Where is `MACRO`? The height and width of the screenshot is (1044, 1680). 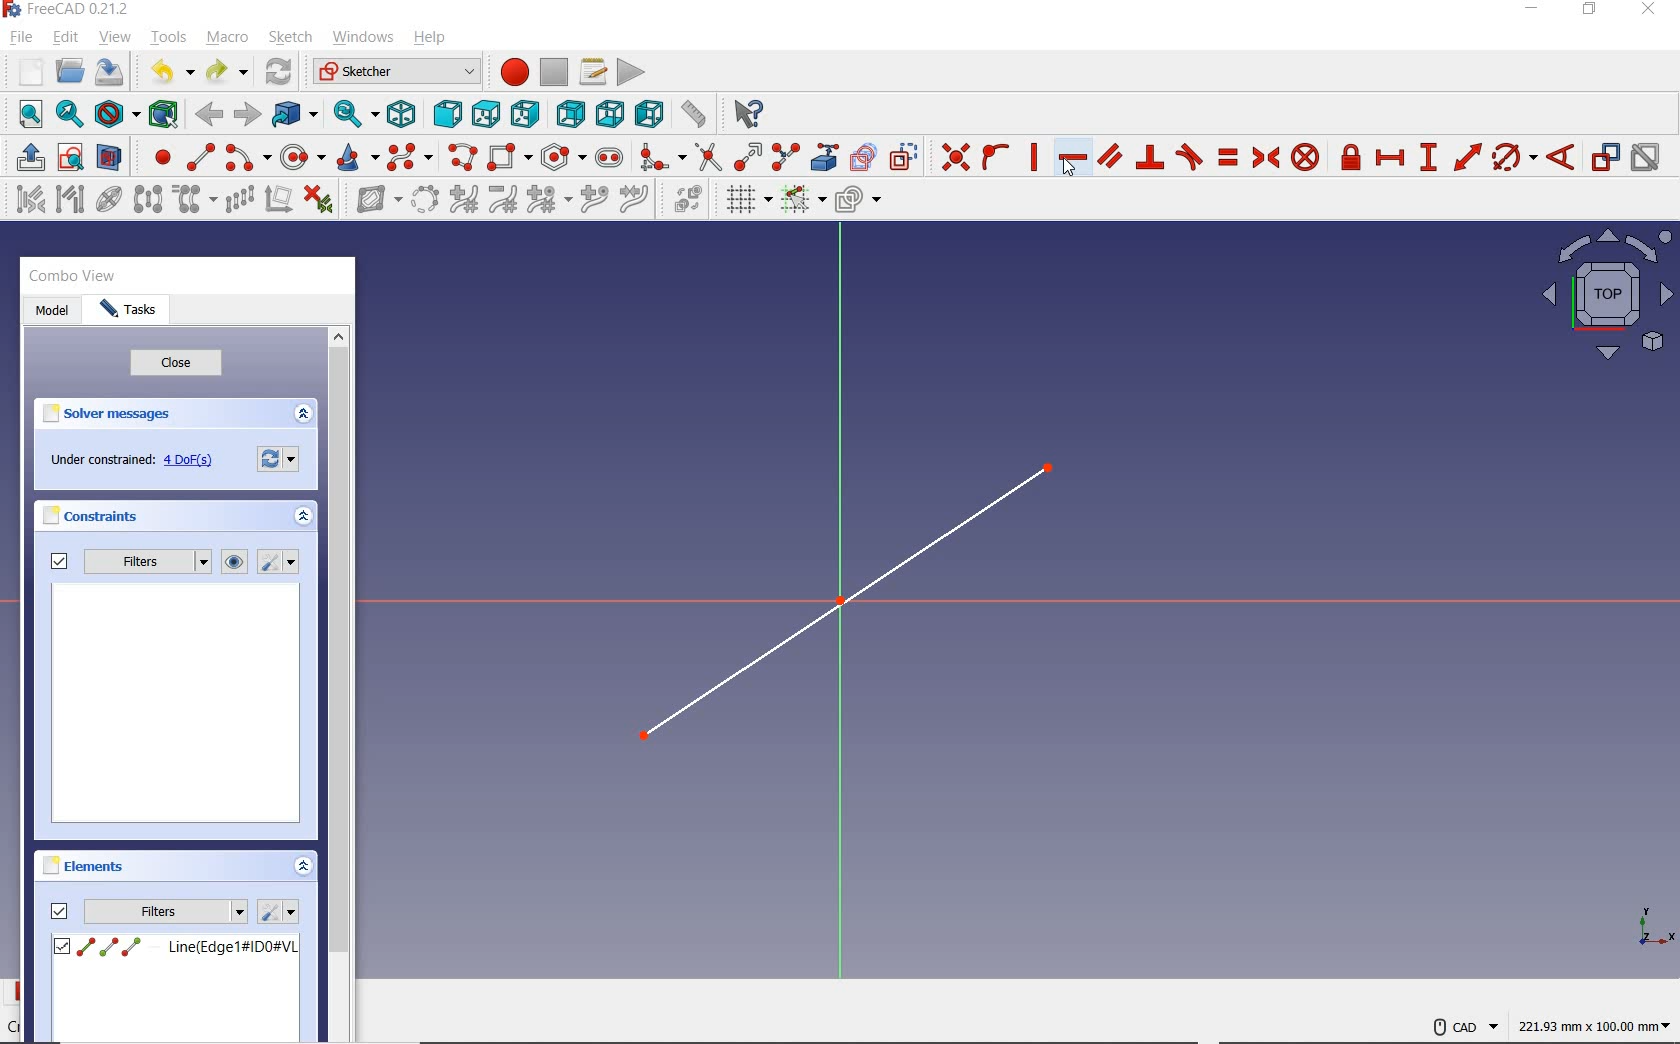 MACRO is located at coordinates (228, 39).